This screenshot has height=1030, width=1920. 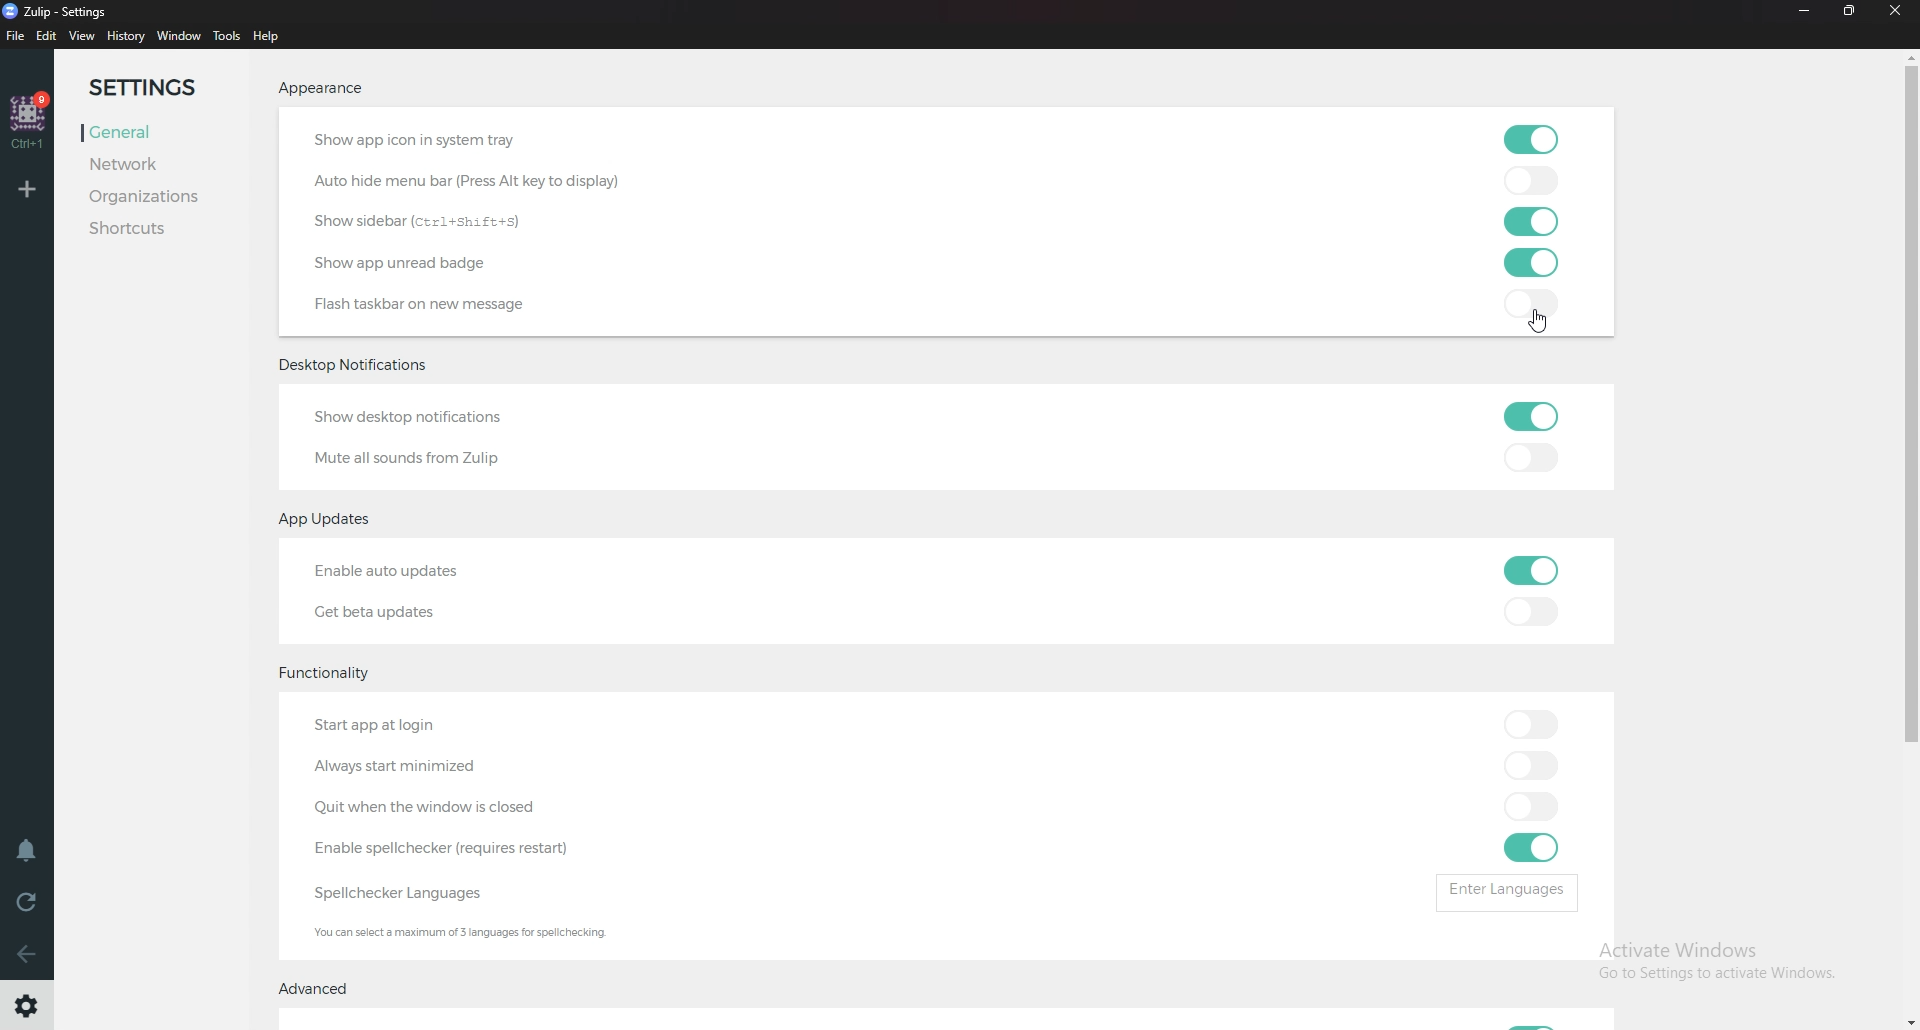 I want to click on Reload, so click(x=28, y=902).